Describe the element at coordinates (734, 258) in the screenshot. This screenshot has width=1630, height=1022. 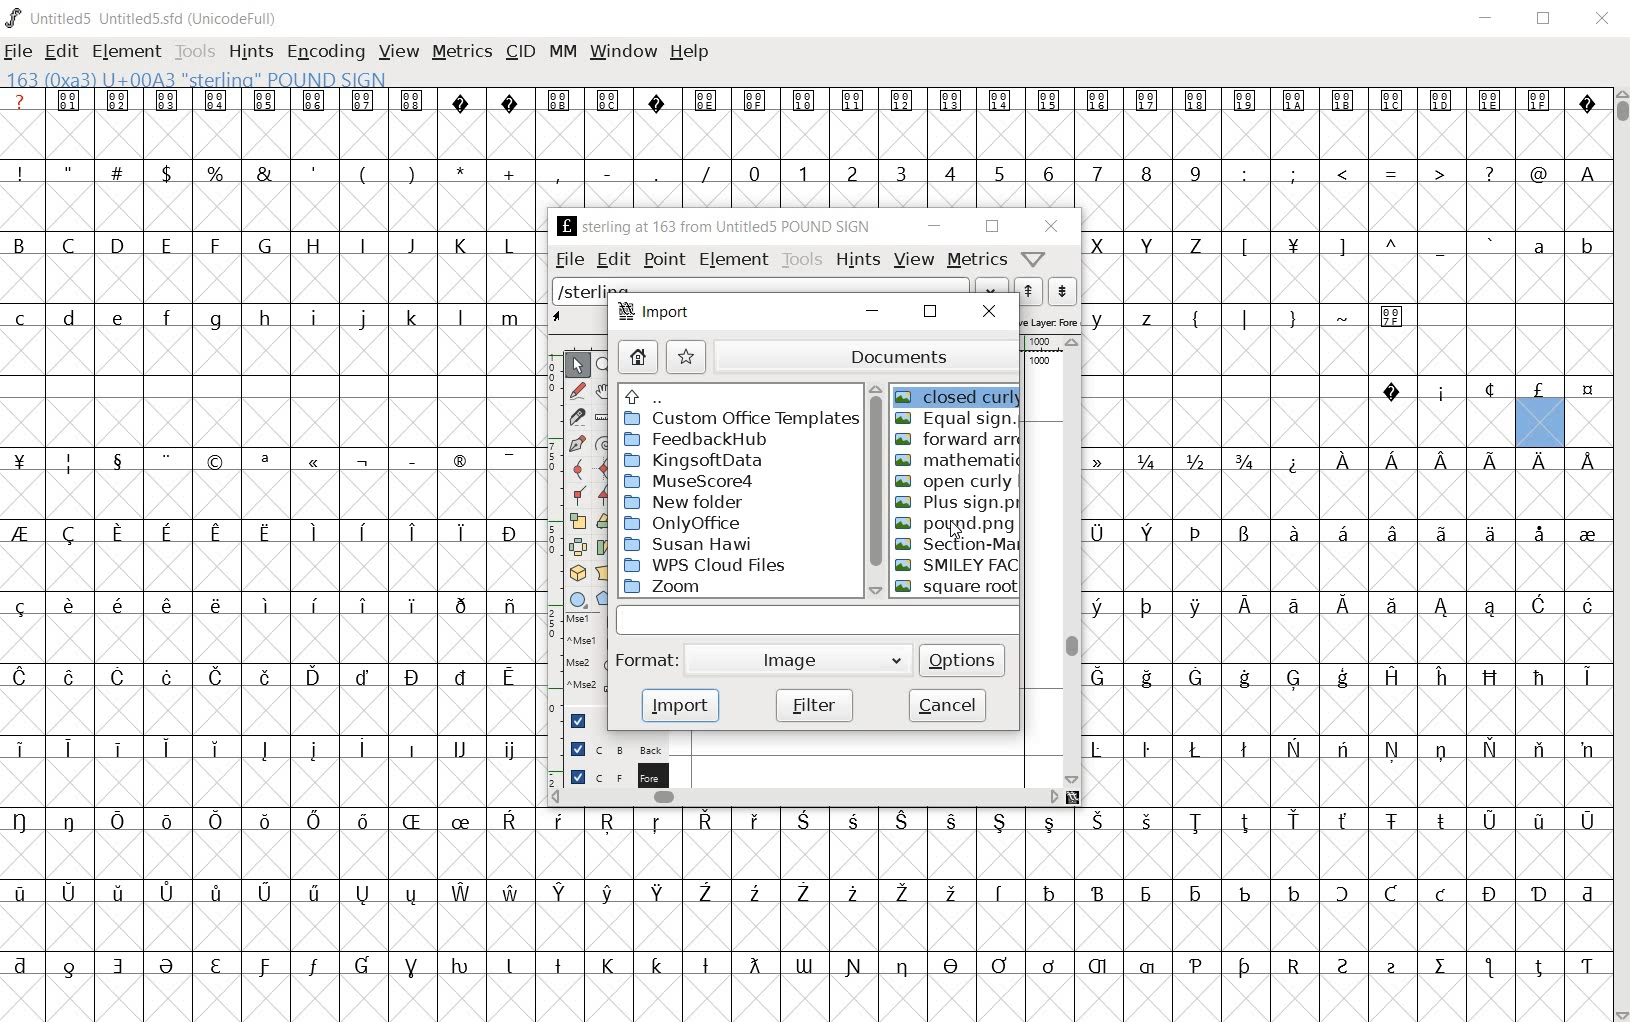
I see `element` at that location.